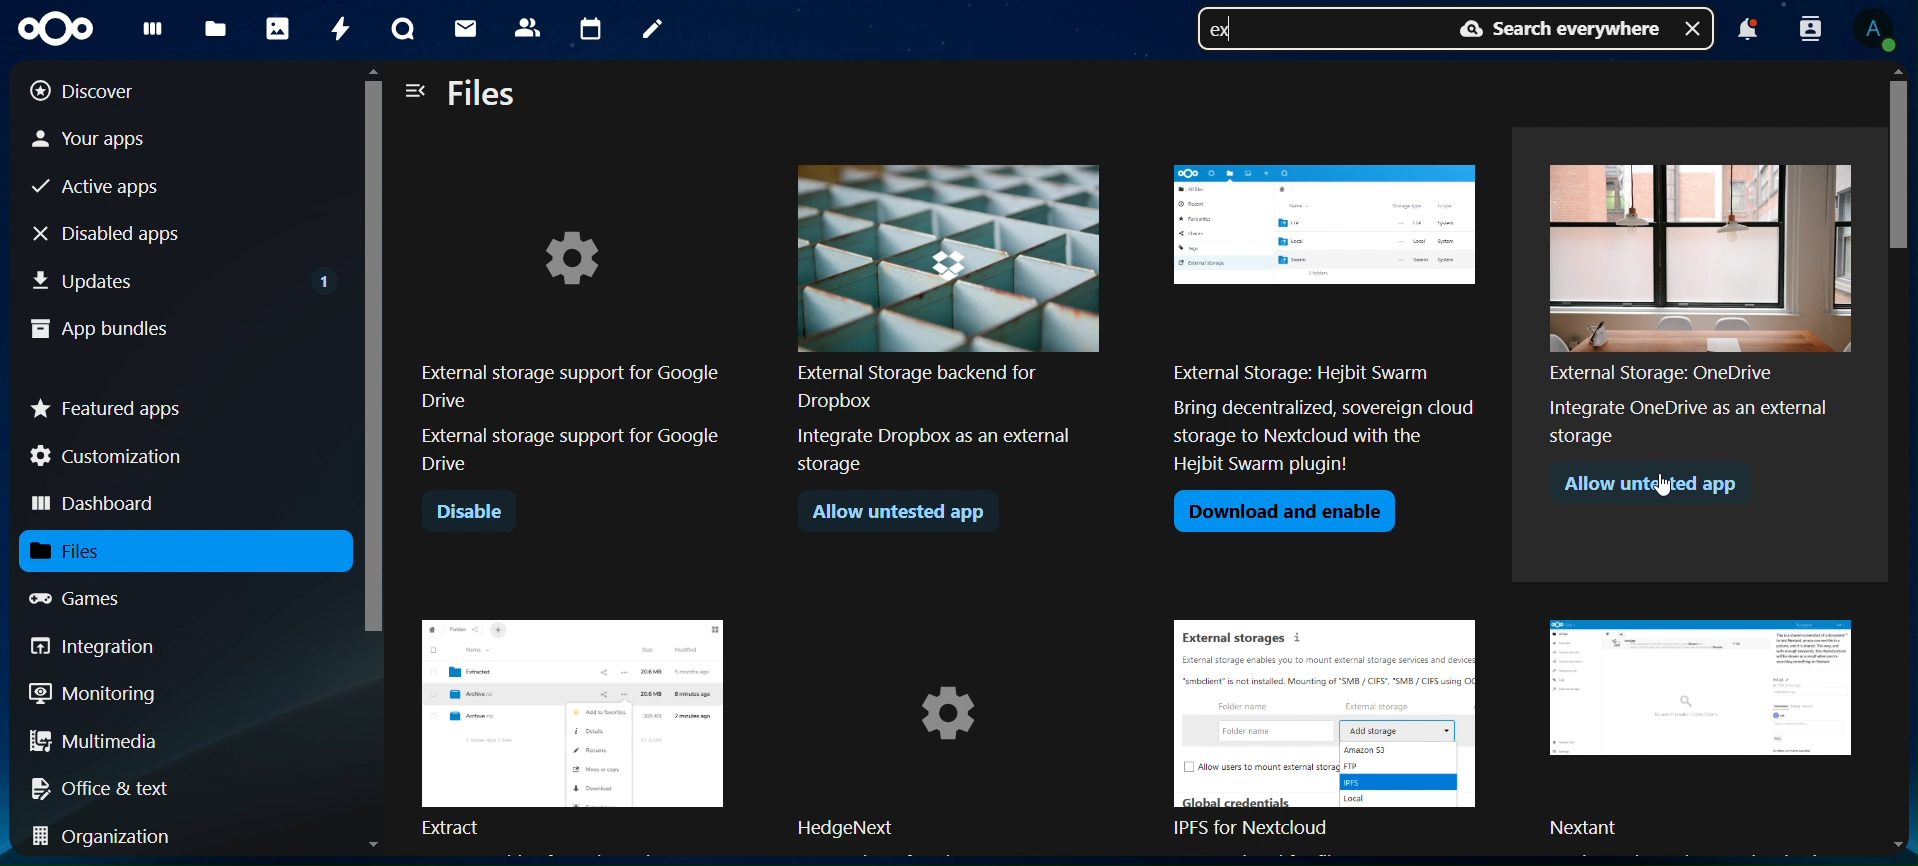  What do you see at coordinates (1337, 731) in the screenshot?
I see `IPFS for nextcloud` at bounding box center [1337, 731].